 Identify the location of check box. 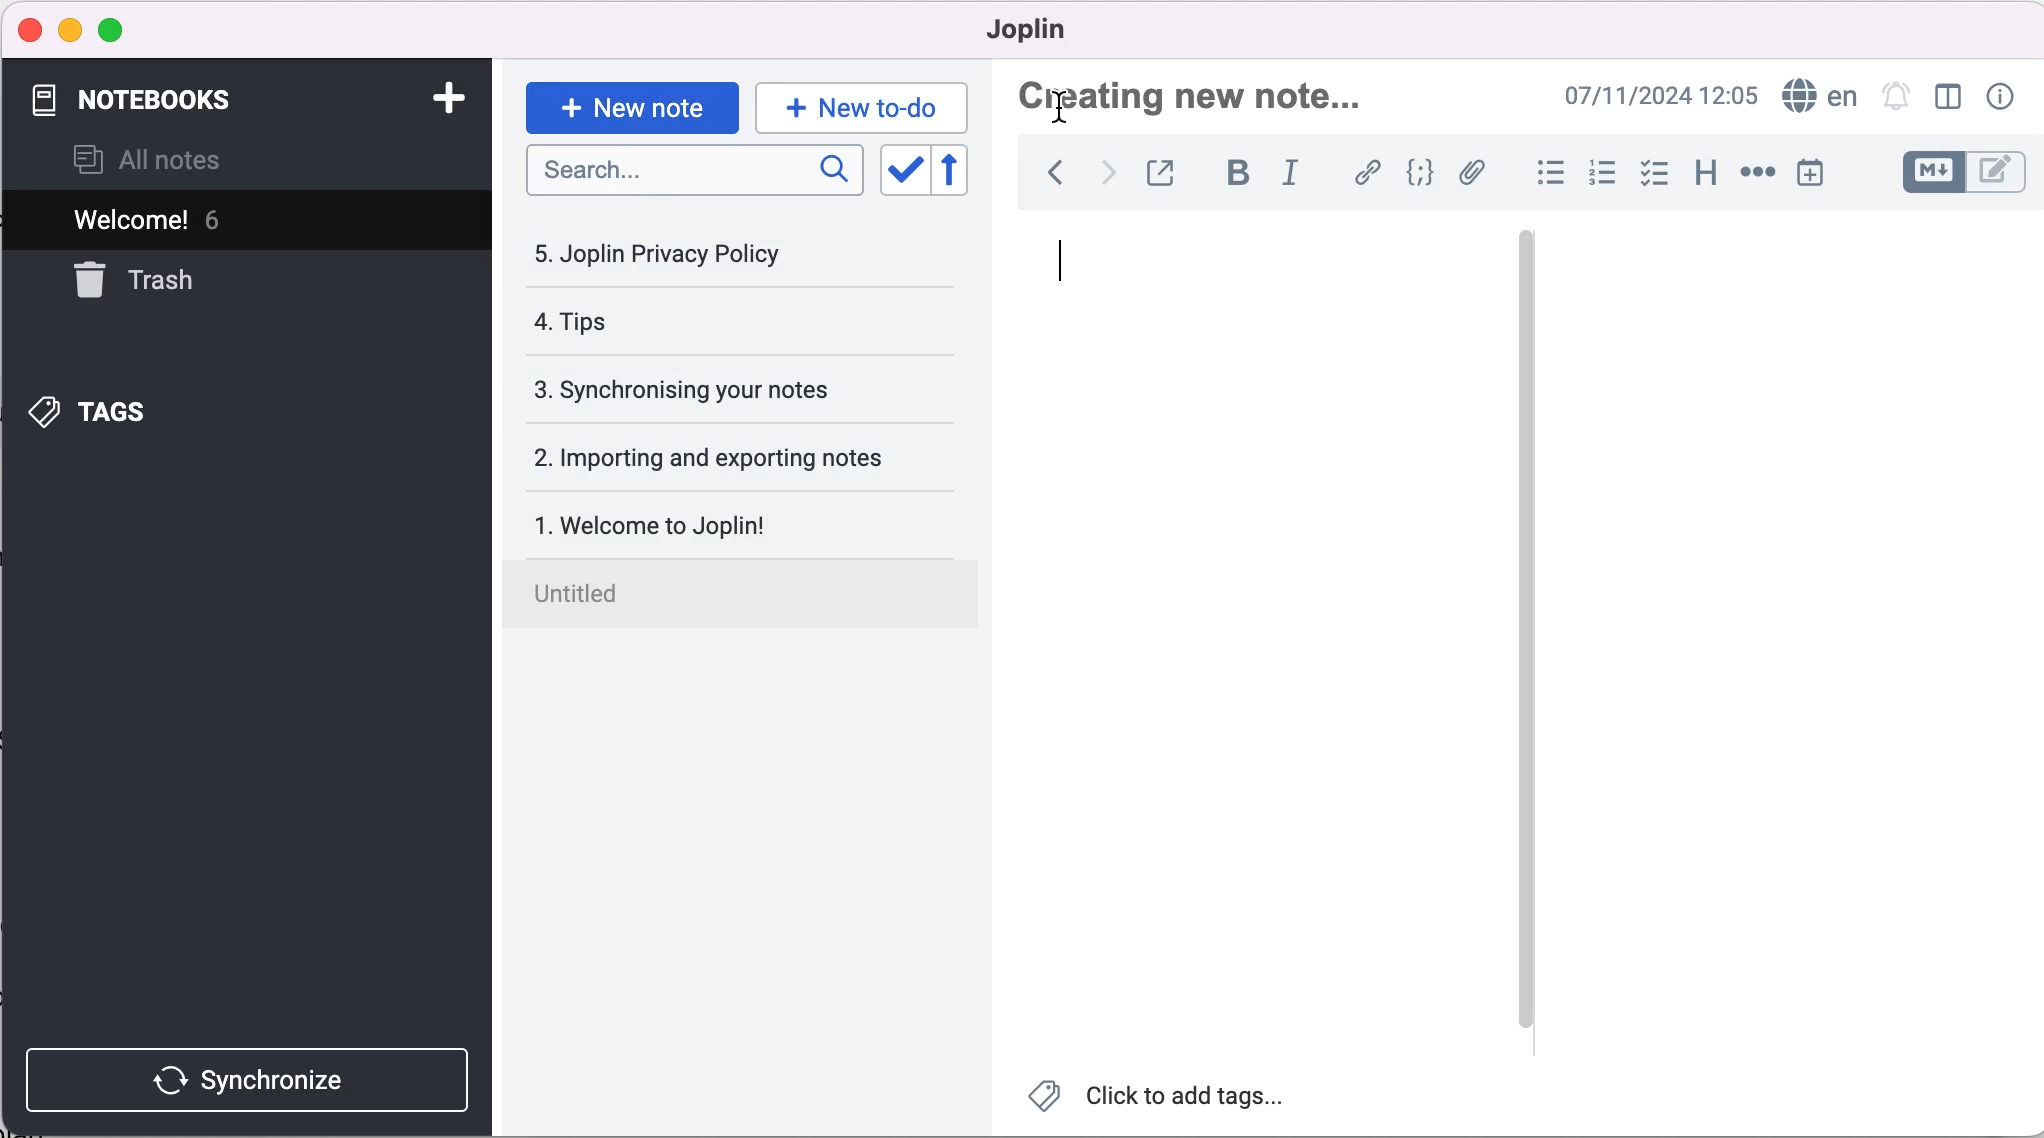
(1648, 173).